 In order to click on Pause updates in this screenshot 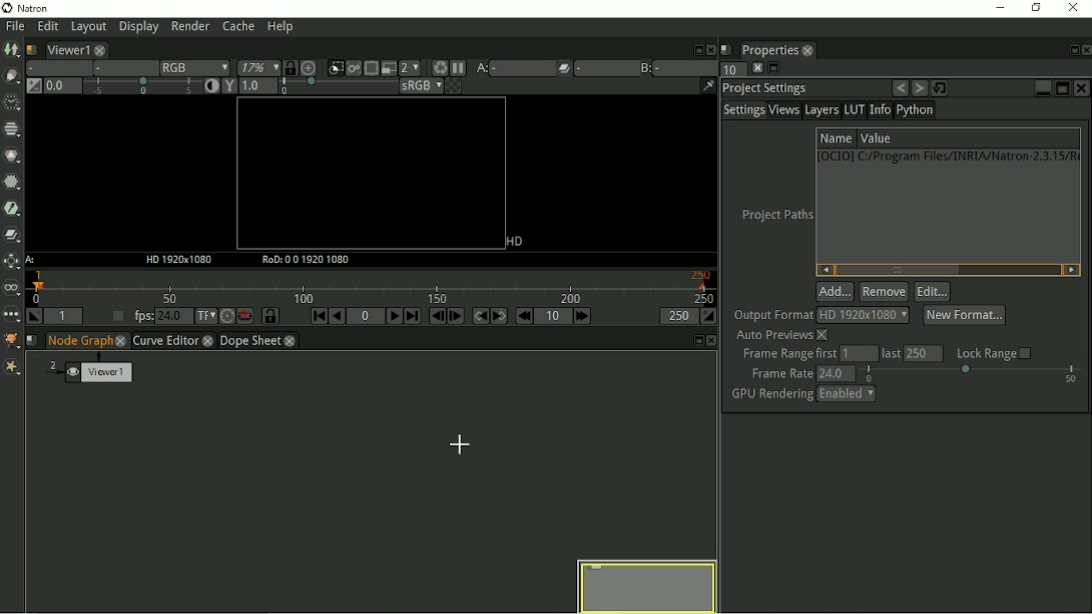, I will do `click(459, 68)`.